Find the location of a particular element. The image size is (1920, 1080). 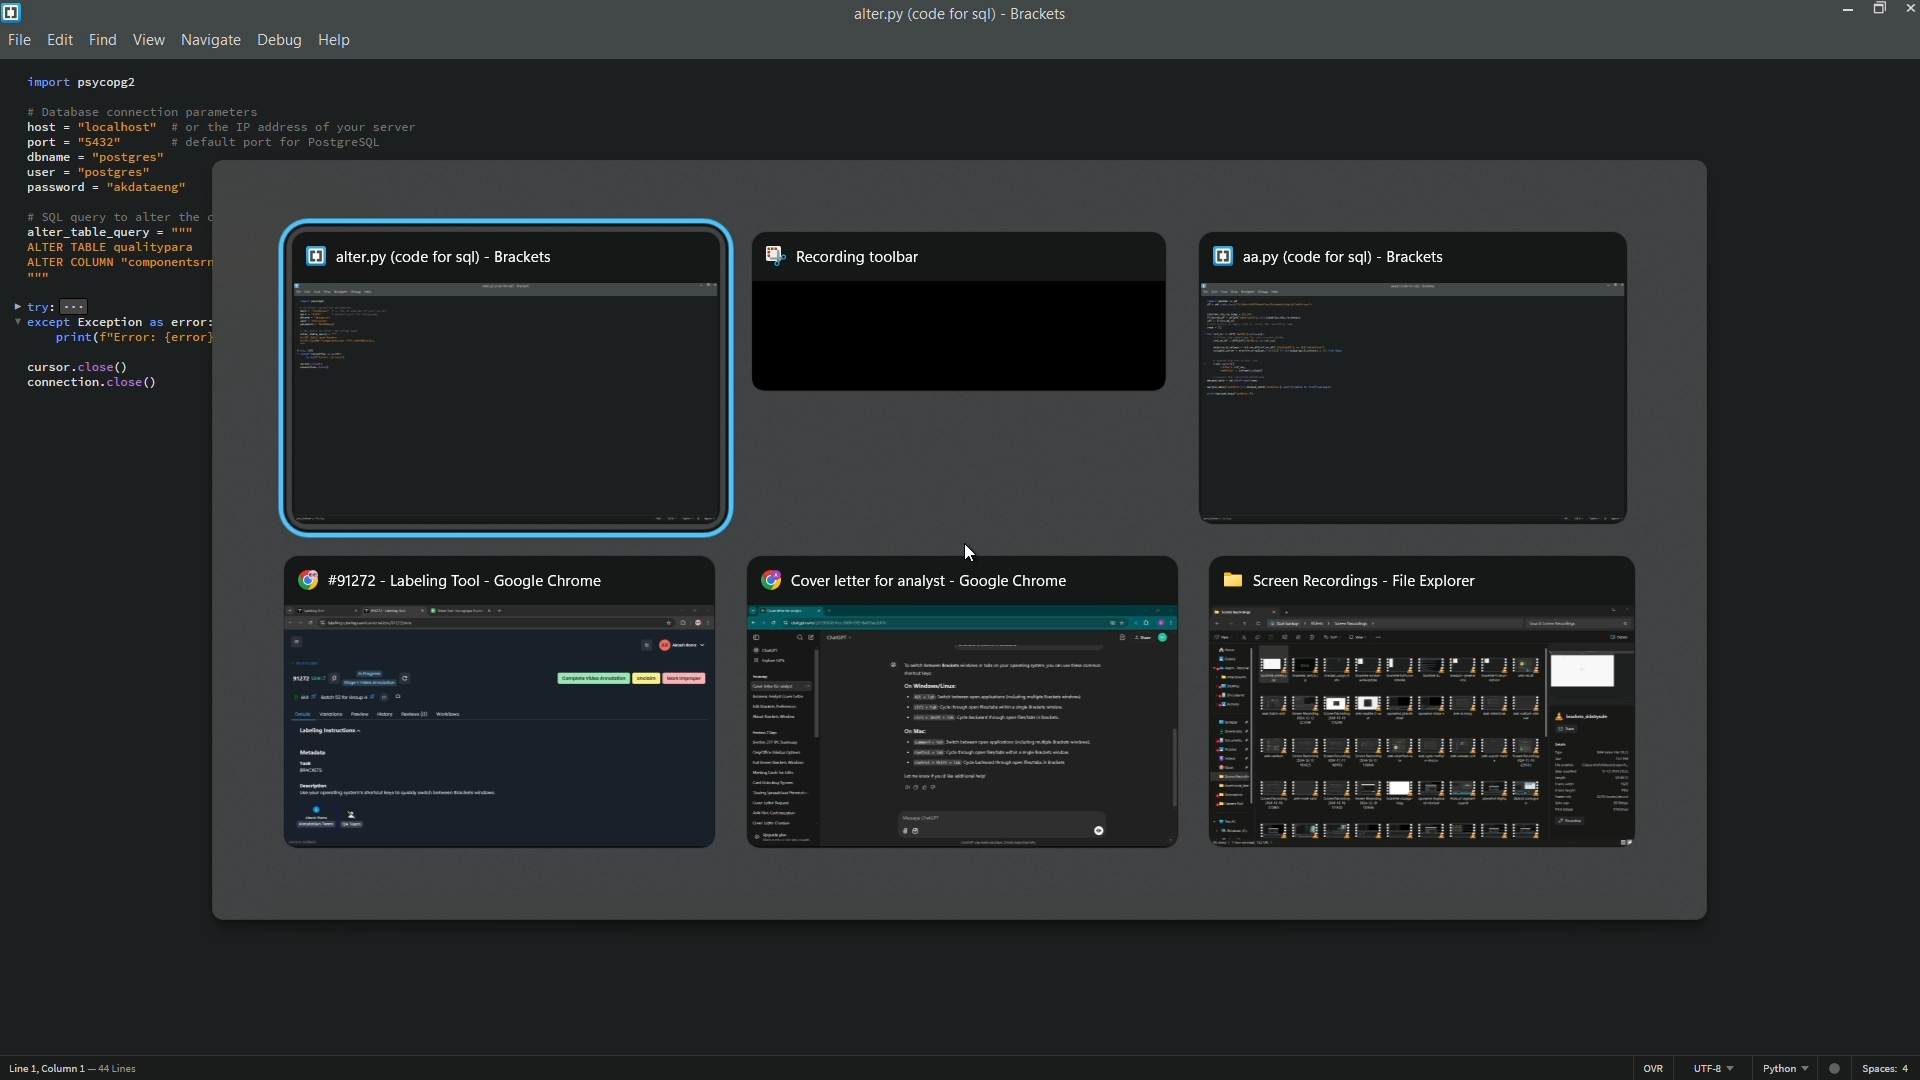

ins is located at coordinates (1654, 1068).